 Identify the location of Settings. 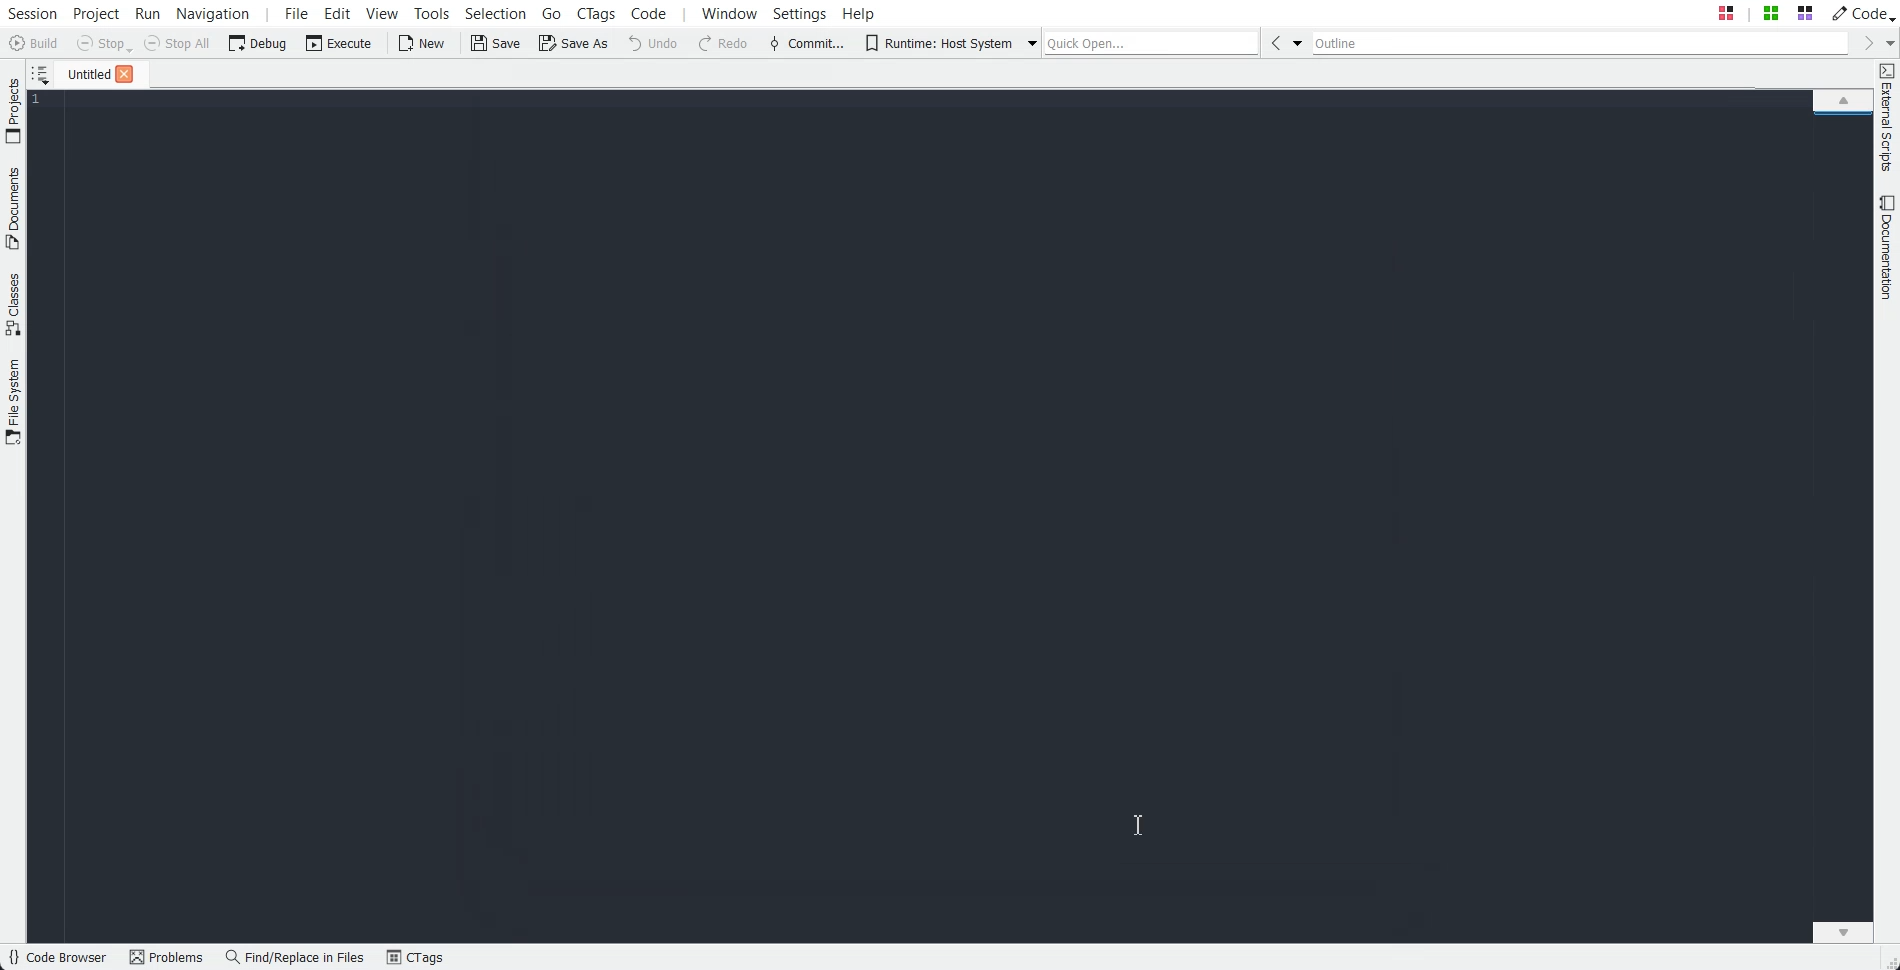
(804, 13).